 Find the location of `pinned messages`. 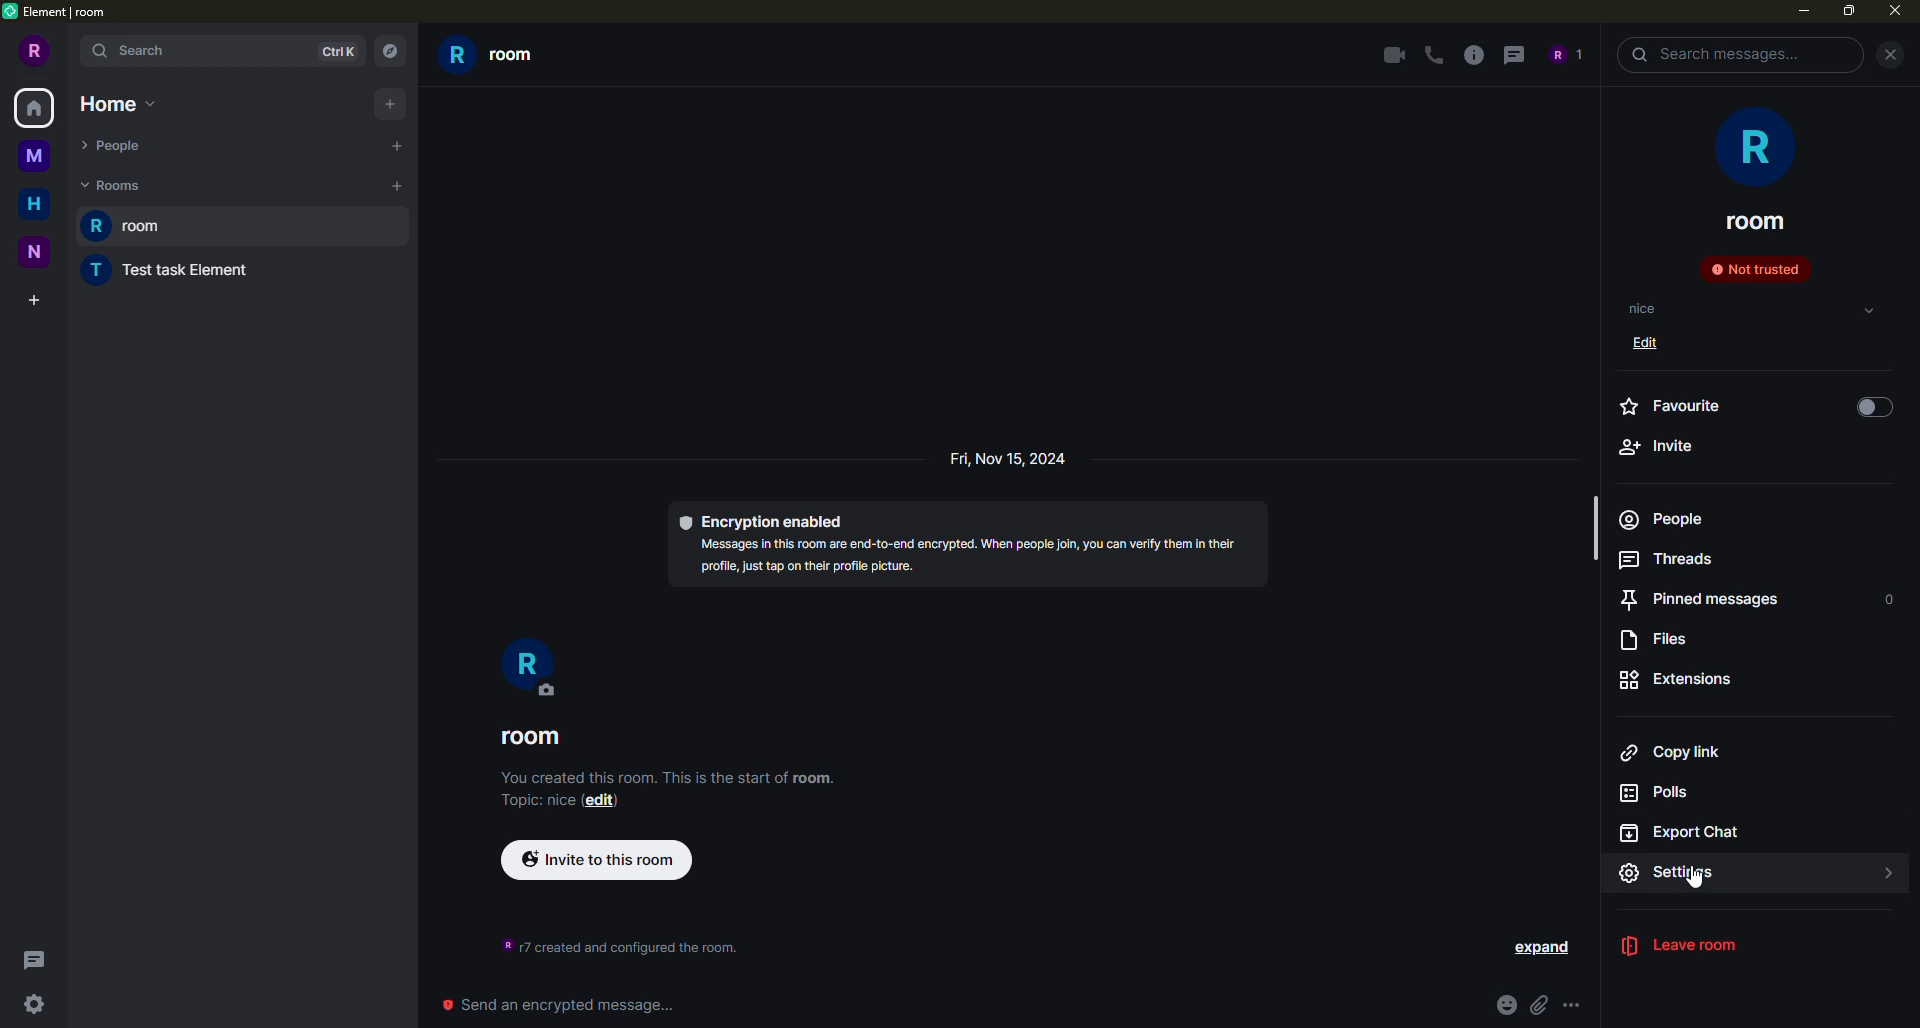

pinned messages is located at coordinates (1696, 600).